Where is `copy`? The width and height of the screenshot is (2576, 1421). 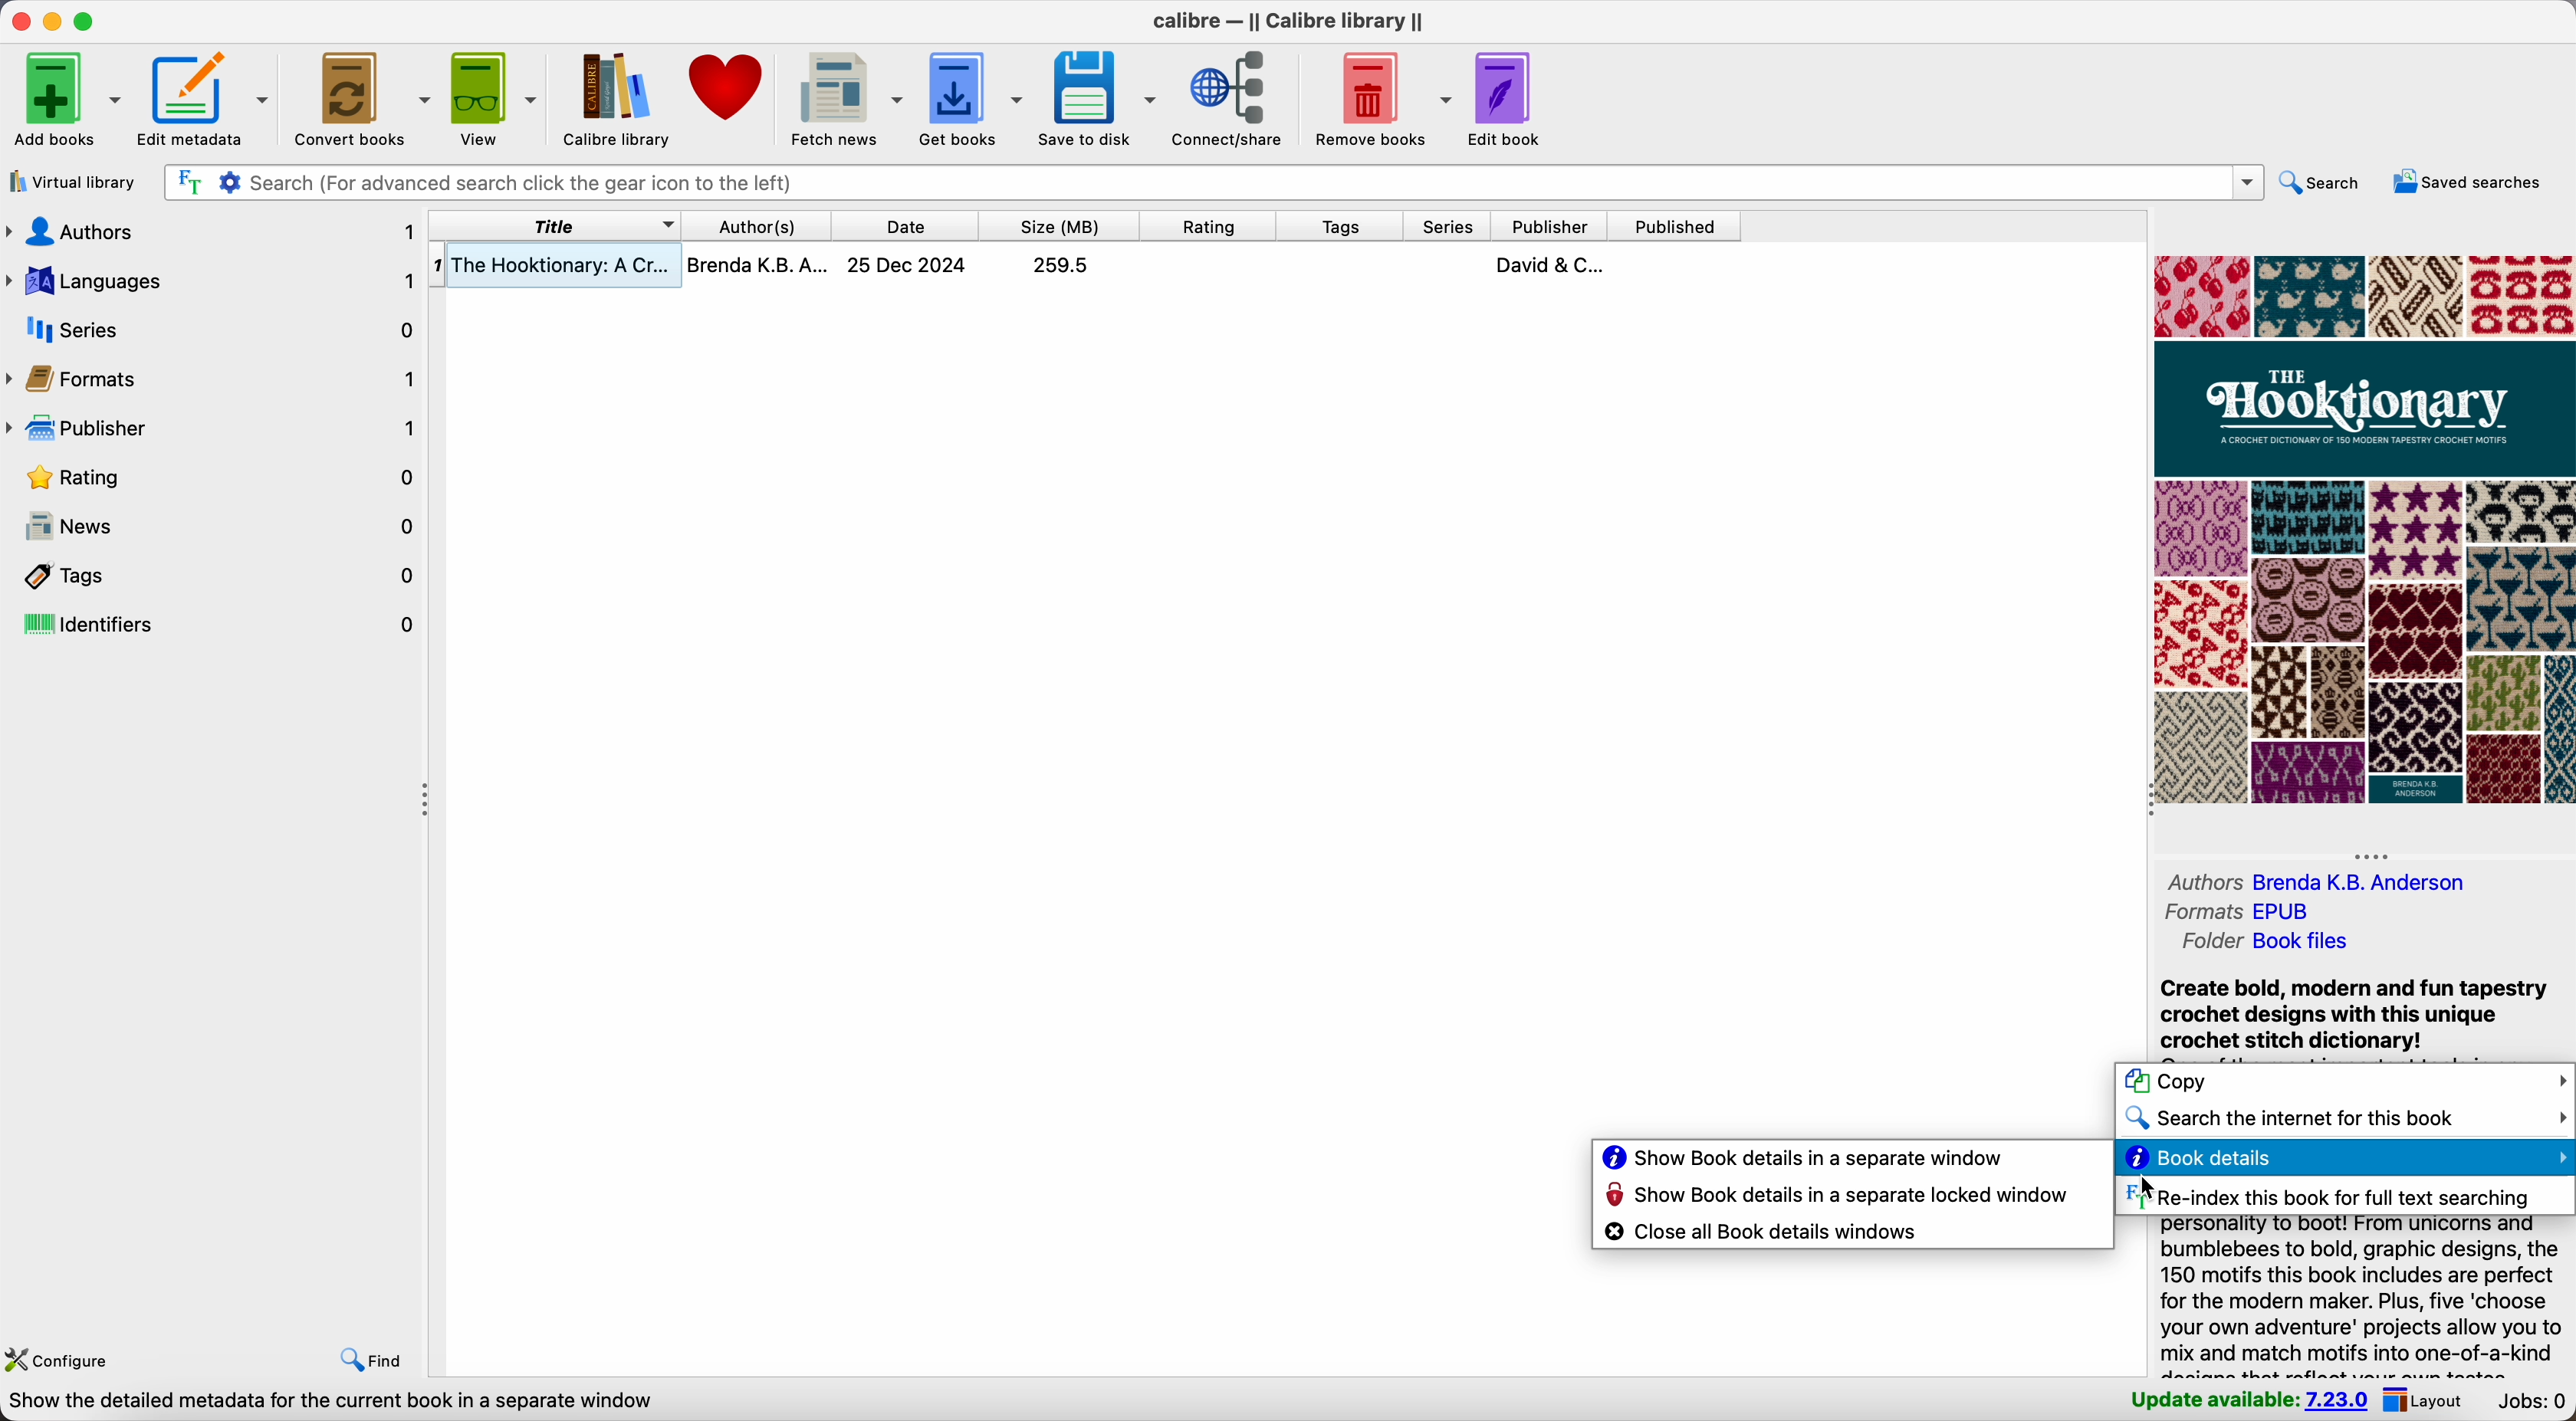
copy is located at coordinates (2344, 1083).